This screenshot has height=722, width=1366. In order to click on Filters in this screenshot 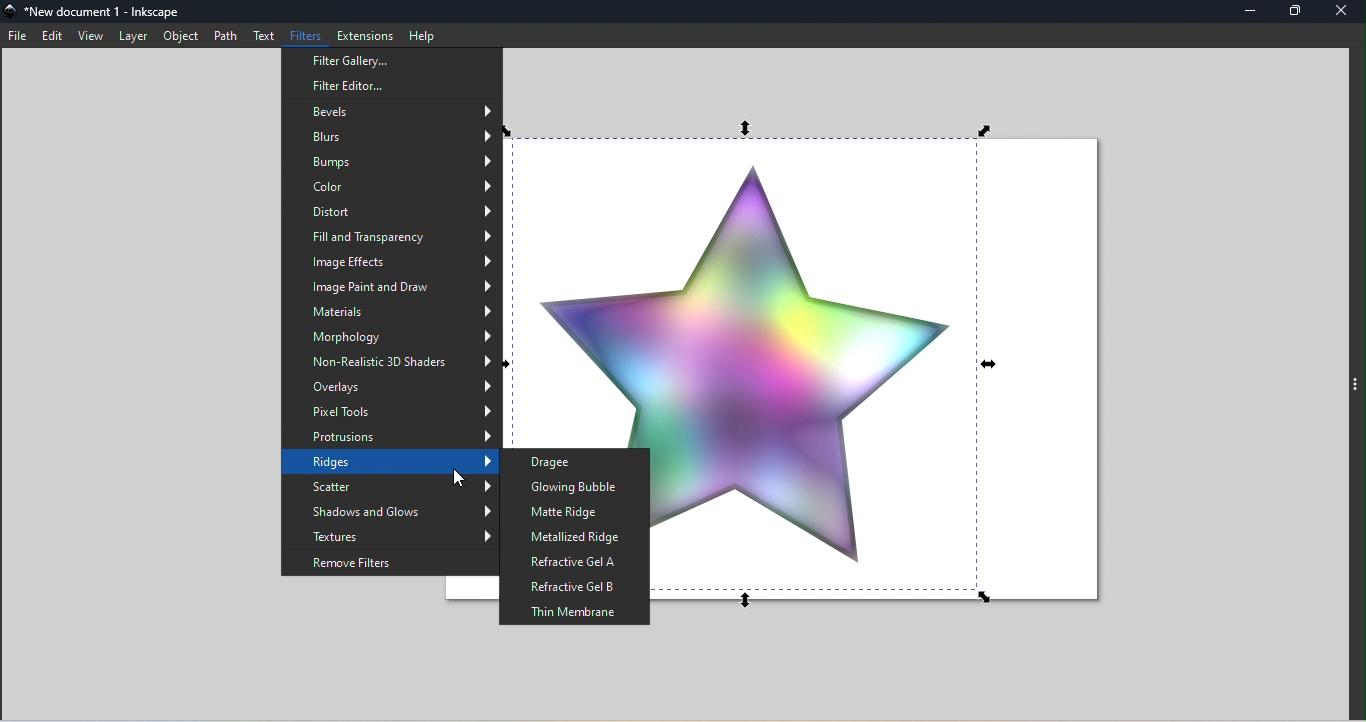, I will do `click(301, 35)`.